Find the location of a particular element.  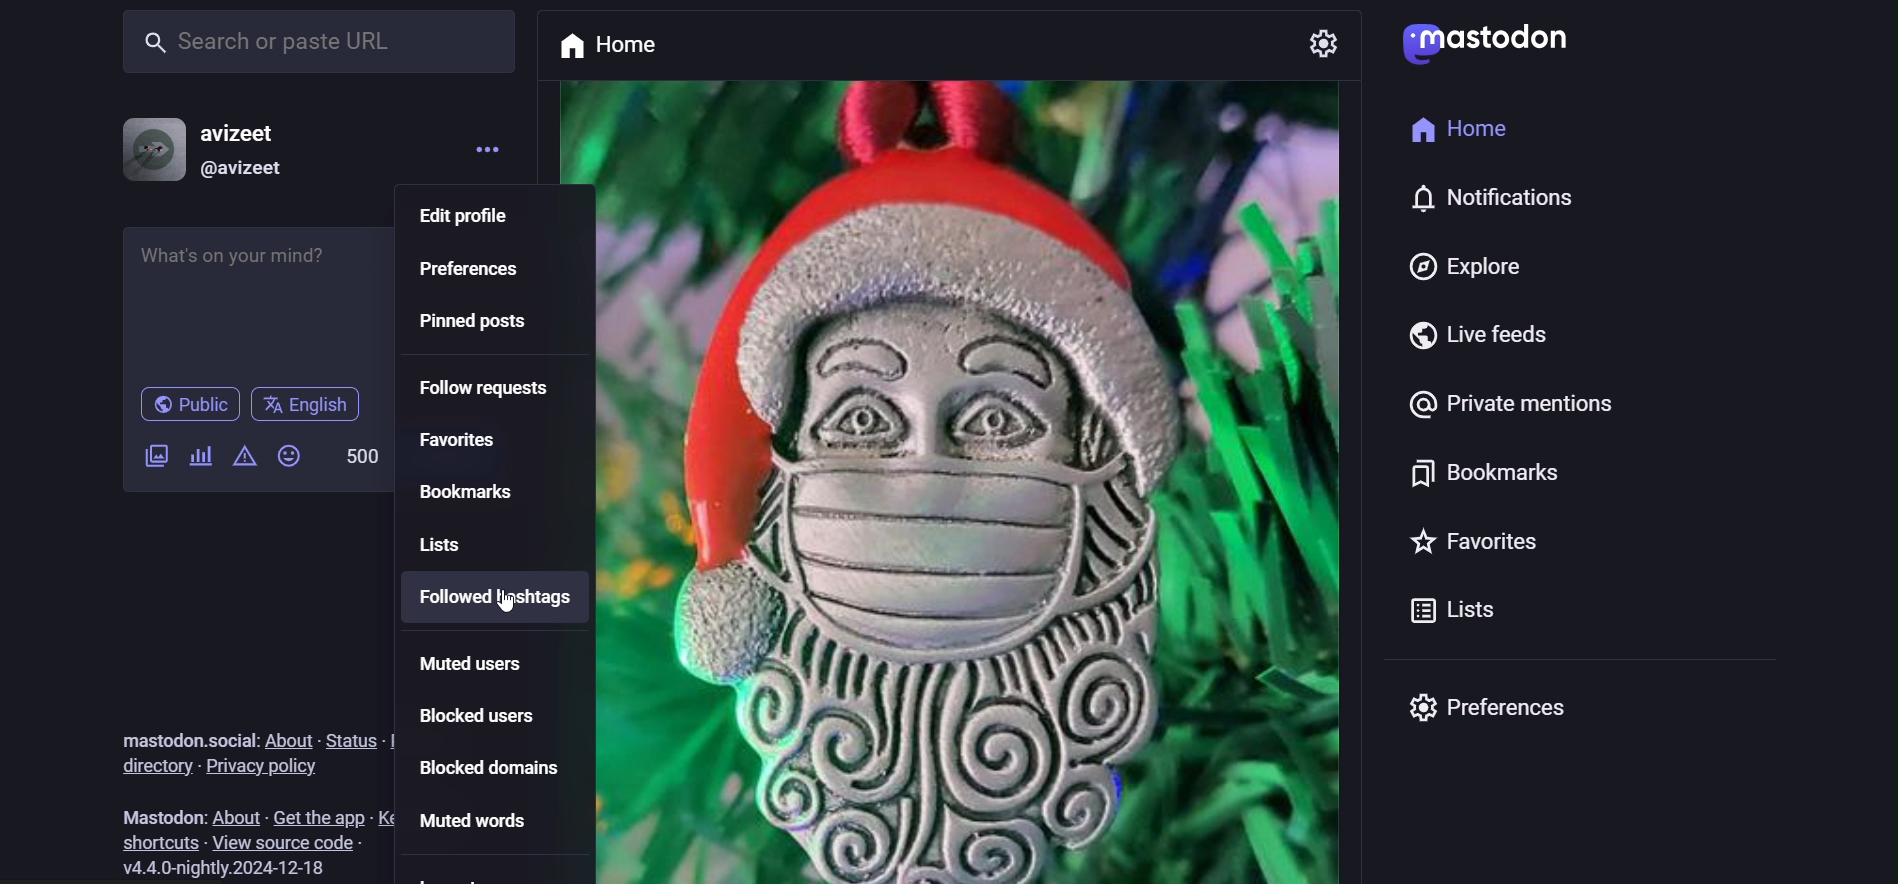

home is located at coordinates (1457, 131).